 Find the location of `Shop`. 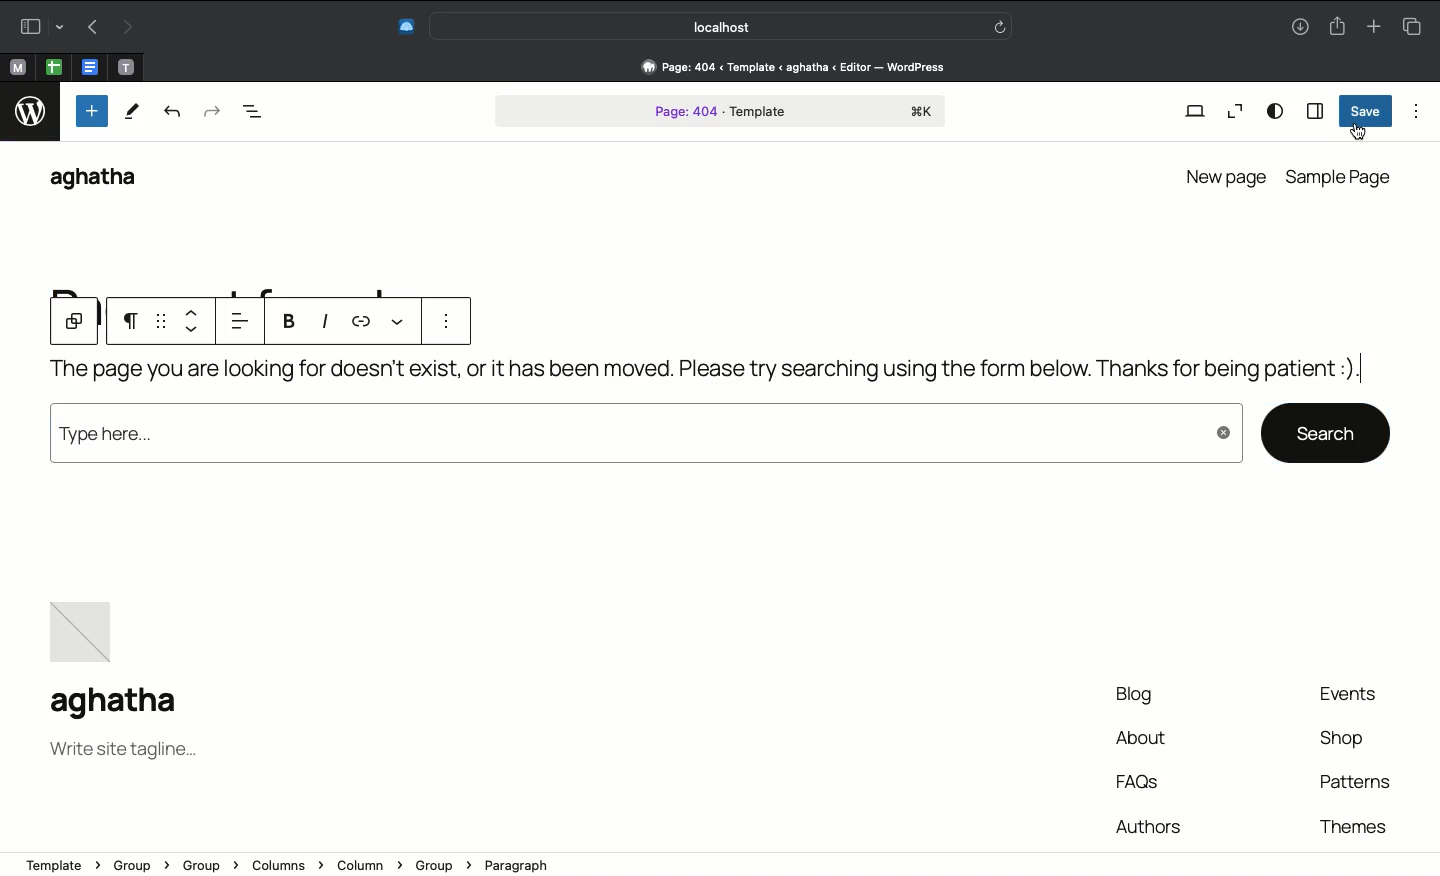

Shop is located at coordinates (1344, 742).